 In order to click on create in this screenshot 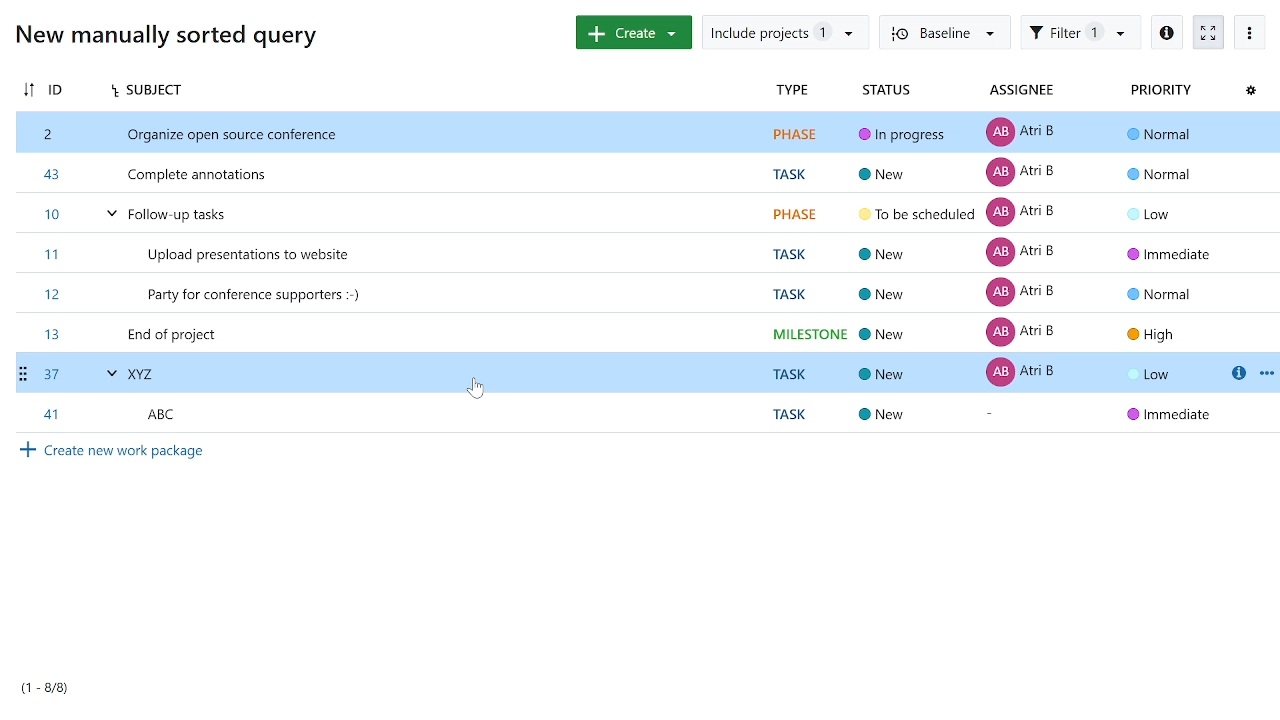, I will do `click(629, 32)`.